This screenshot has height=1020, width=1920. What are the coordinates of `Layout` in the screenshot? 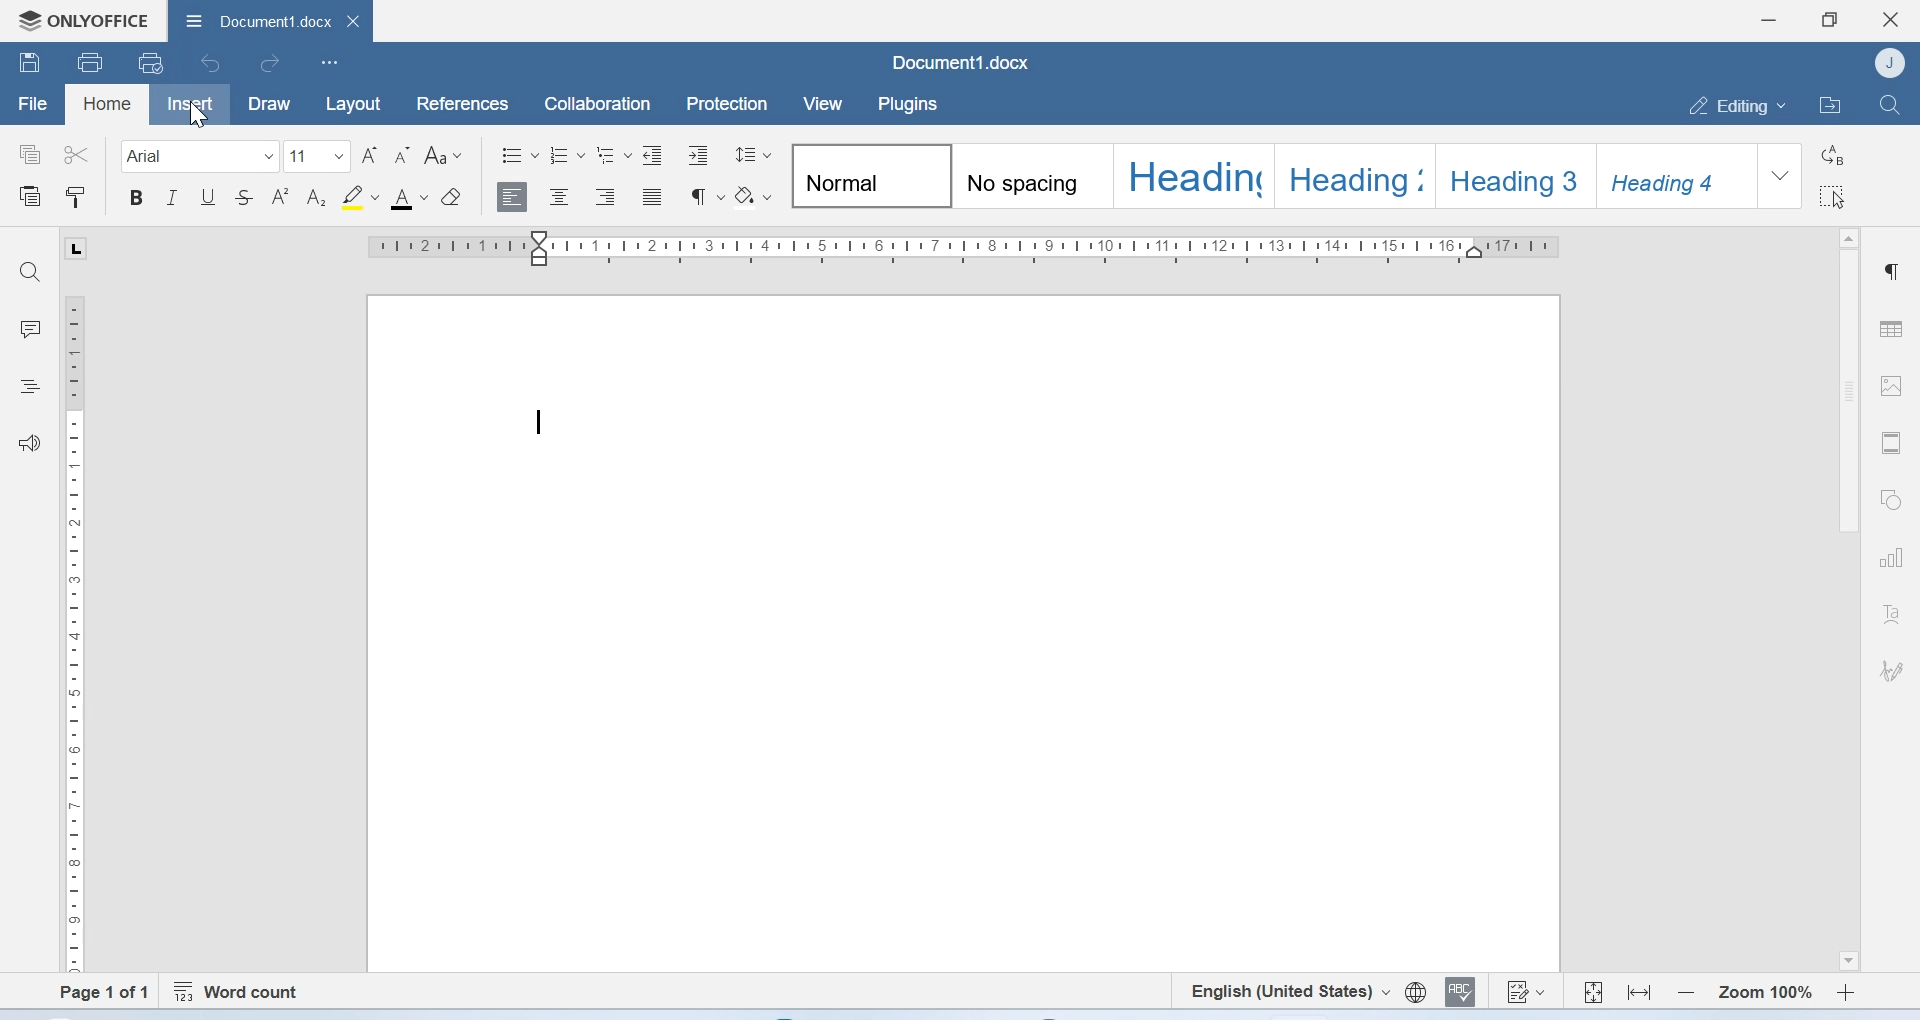 It's located at (354, 104).